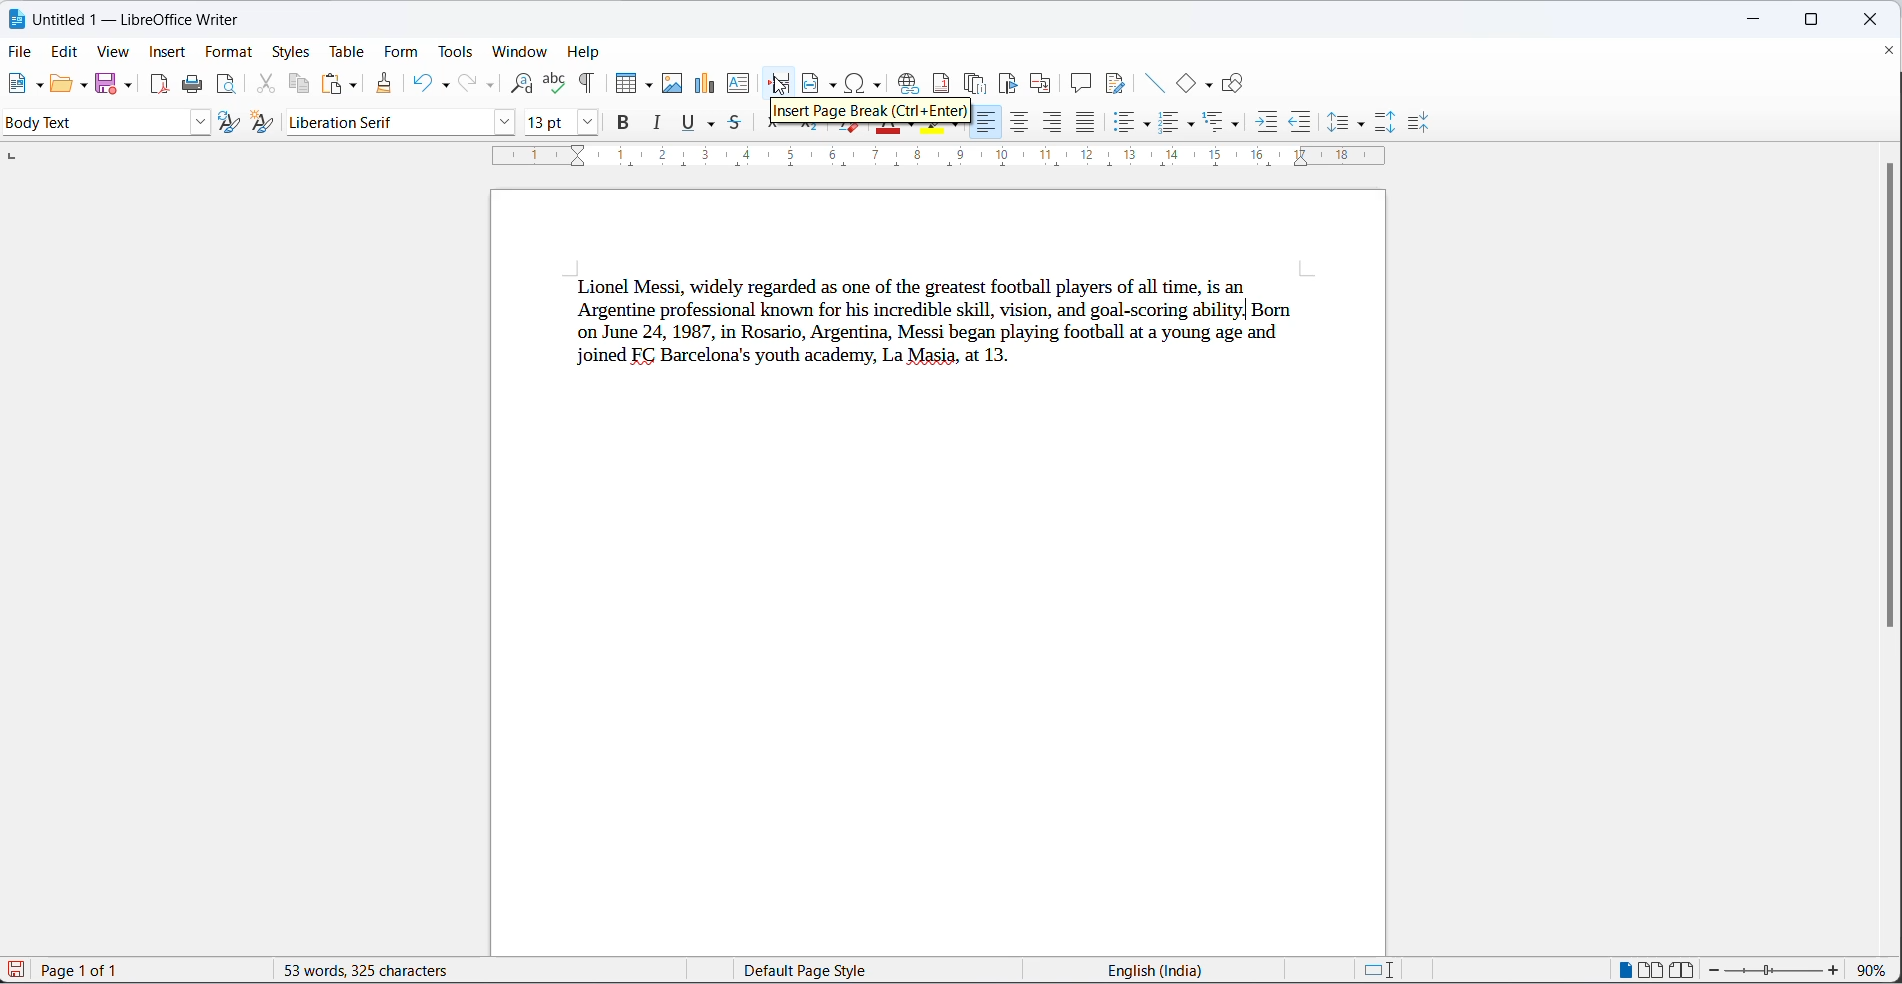 This screenshot has height=984, width=1902. What do you see at coordinates (443, 87) in the screenshot?
I see `undo options` at bounding box center [443, 87].